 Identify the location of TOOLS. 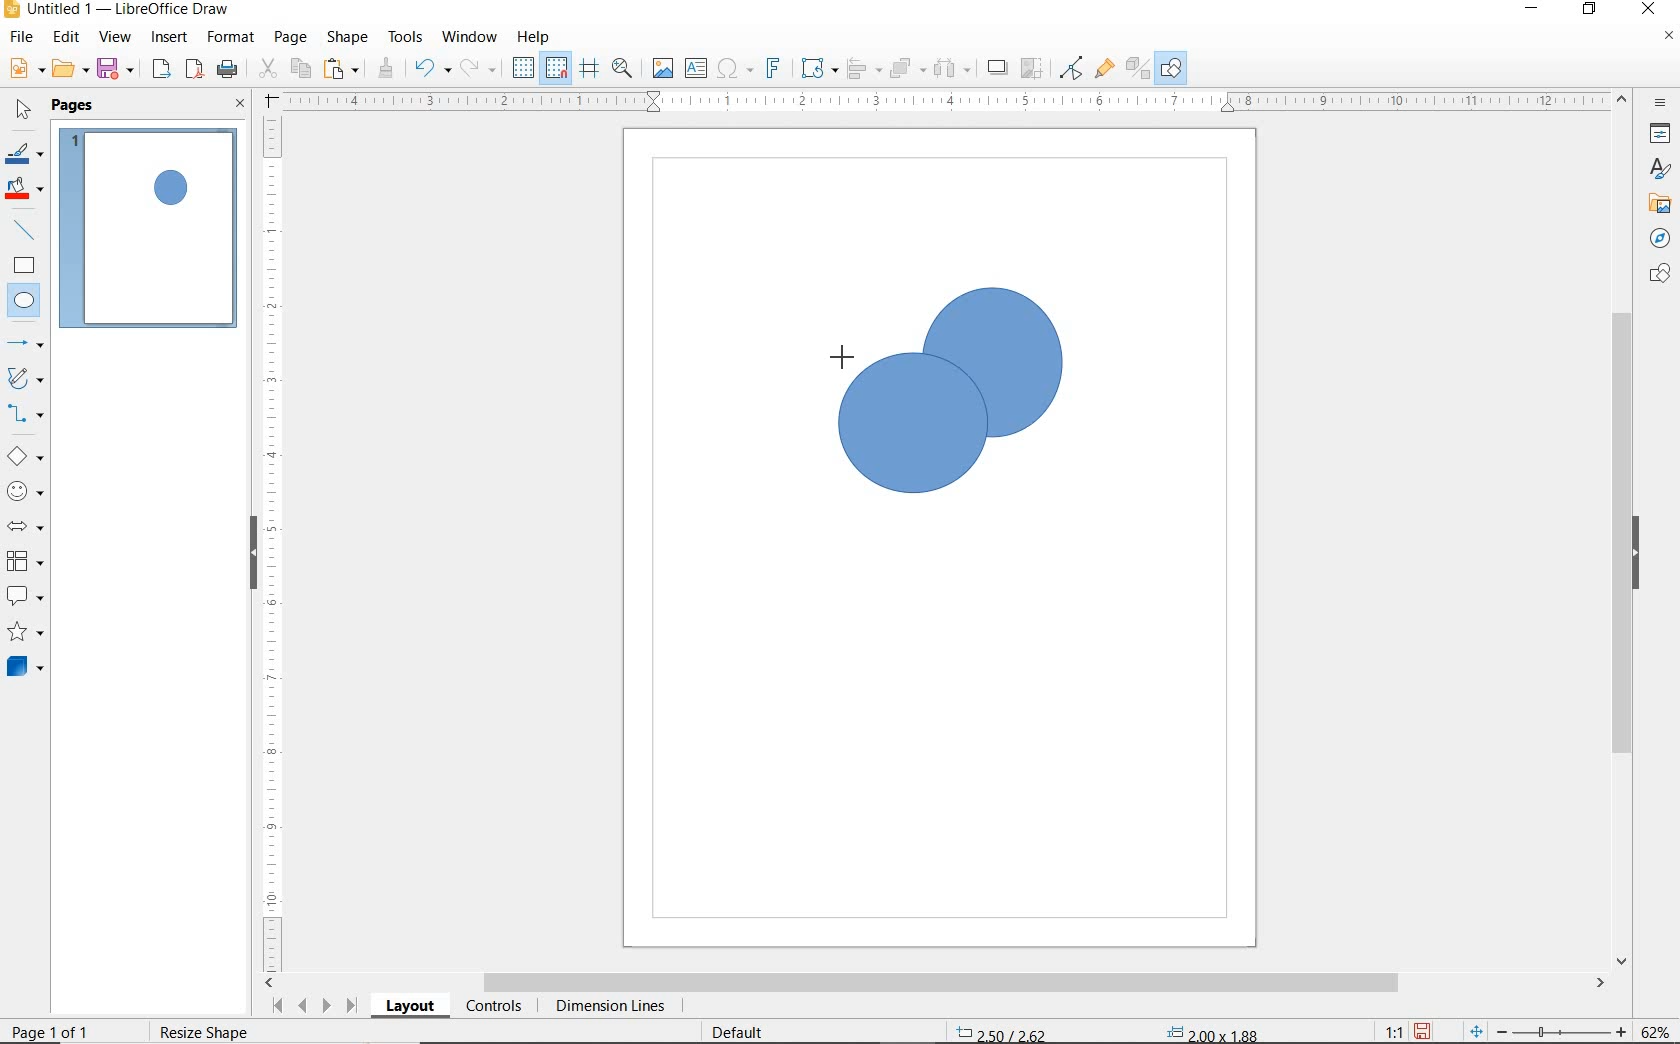
(405, 36).